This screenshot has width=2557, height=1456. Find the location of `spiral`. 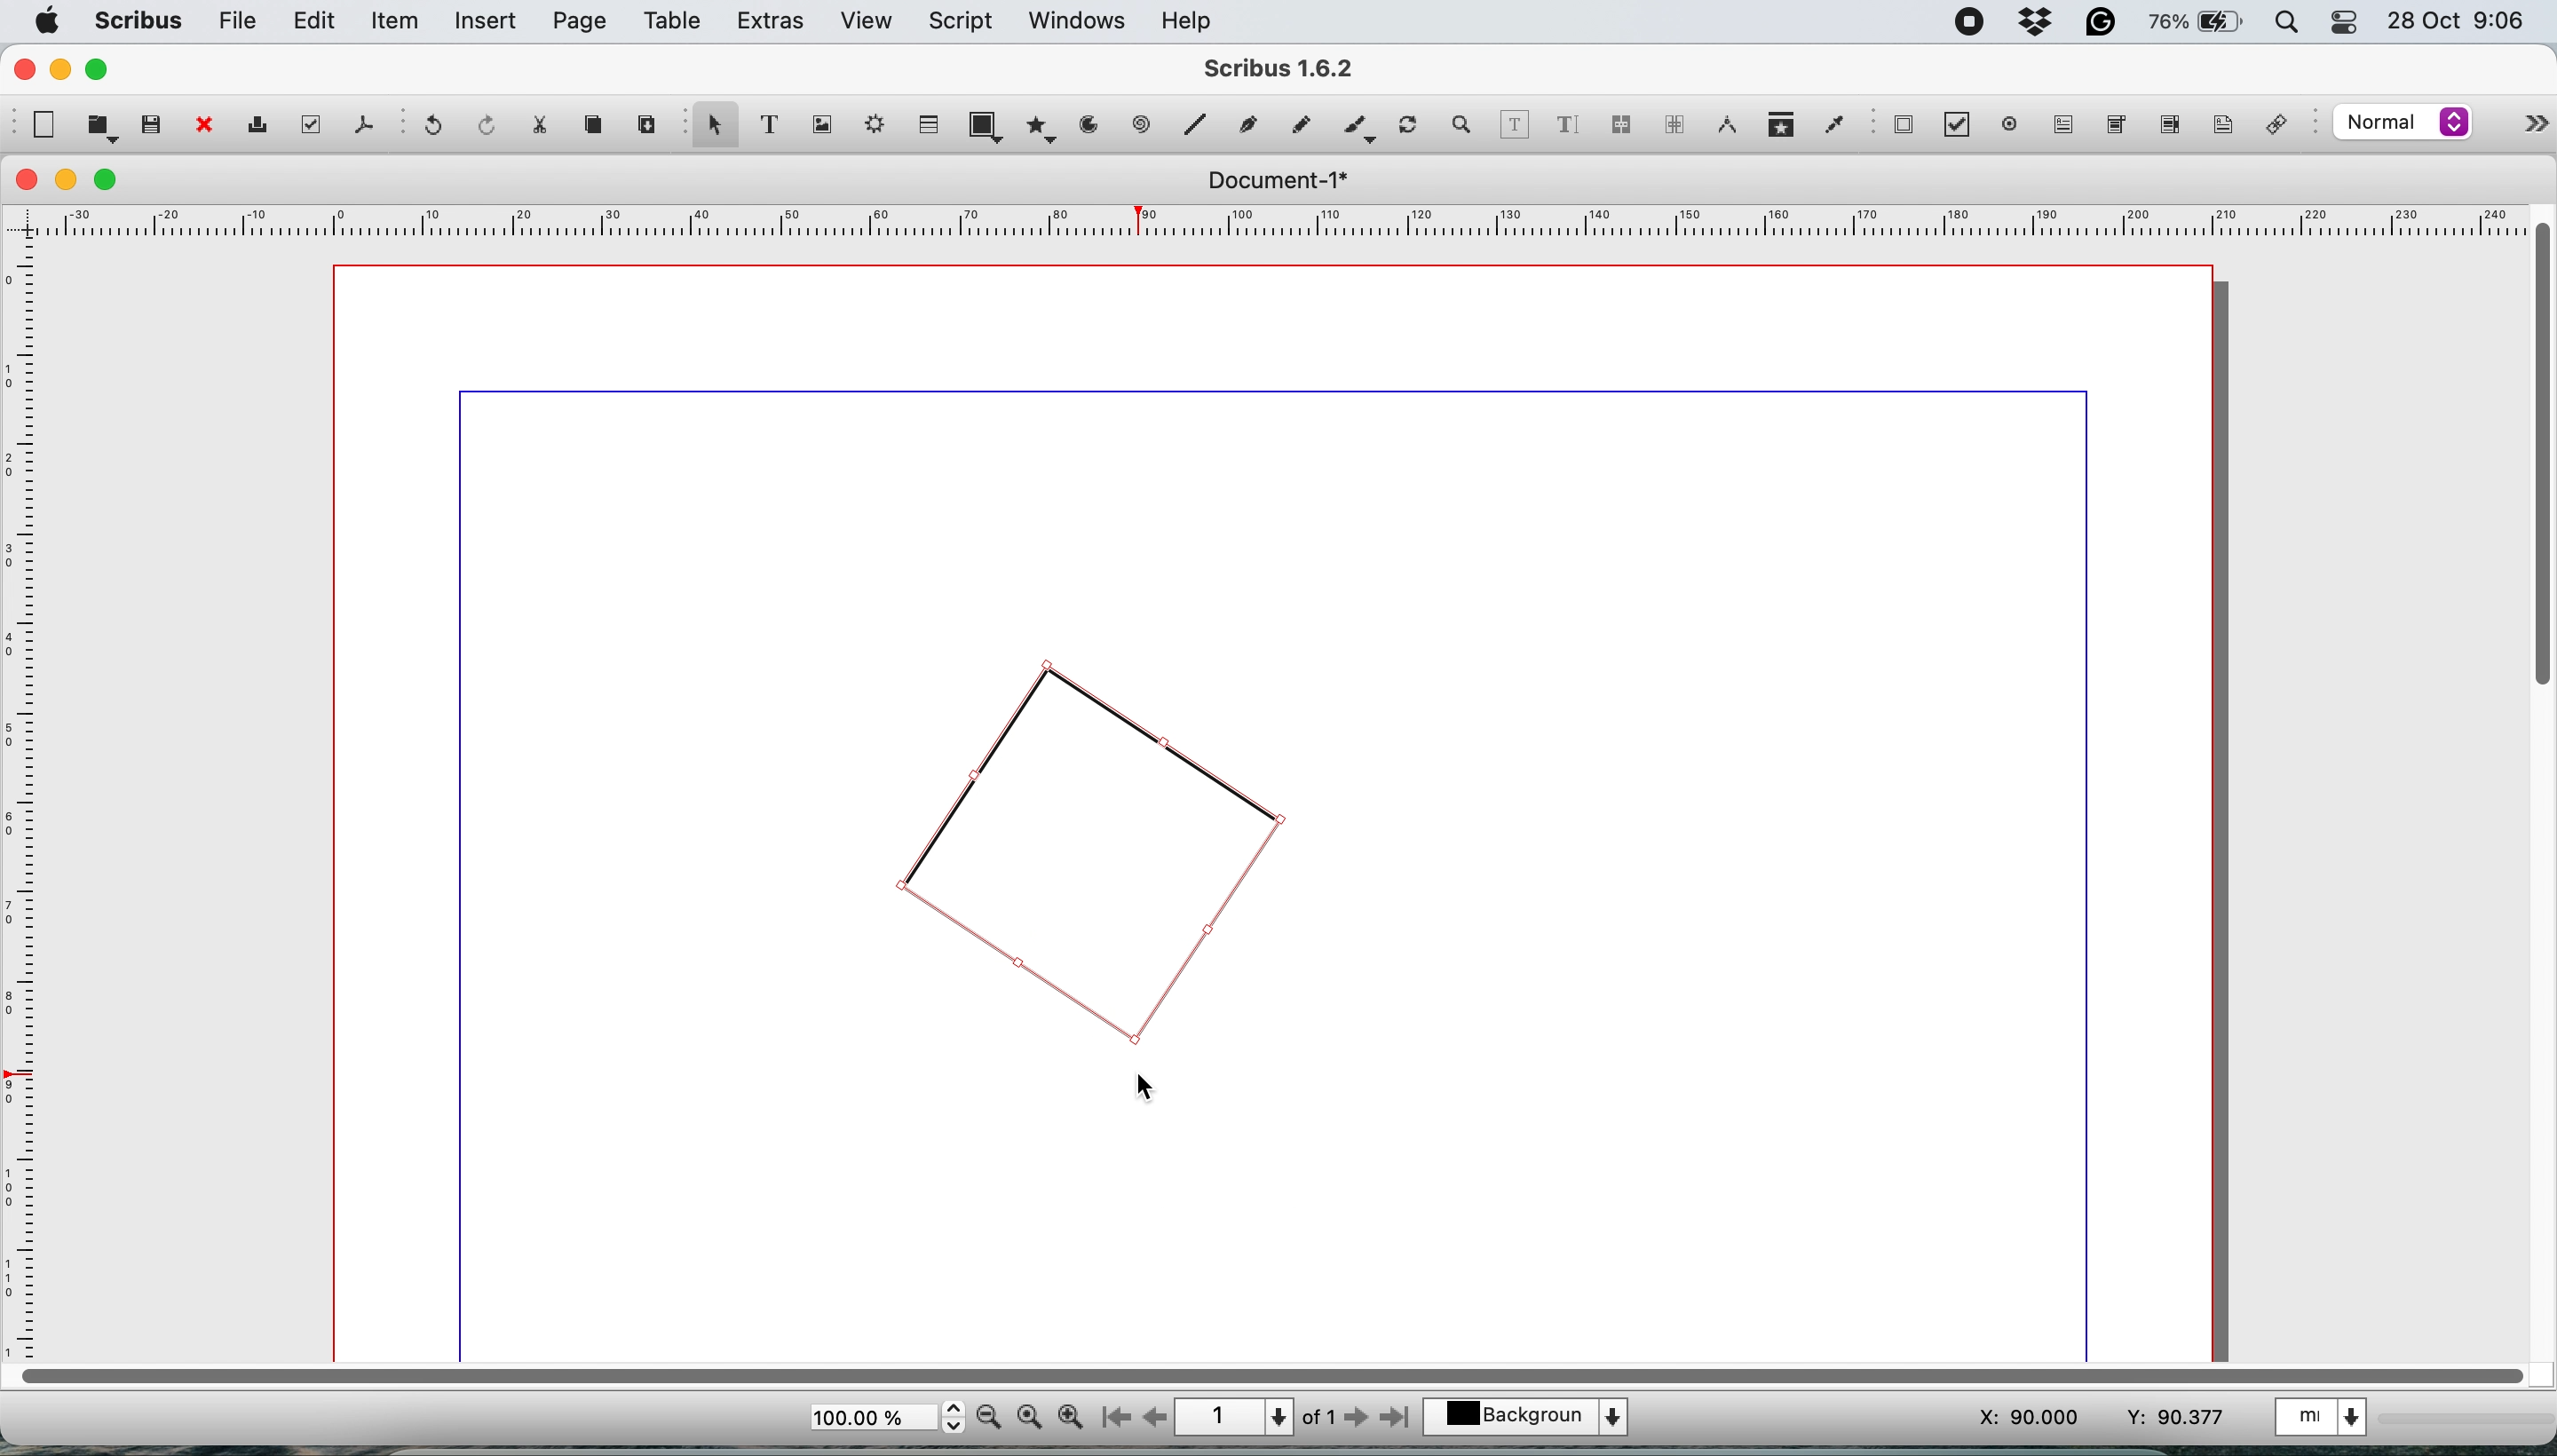

spiral is located at coordinates (1199, 127).